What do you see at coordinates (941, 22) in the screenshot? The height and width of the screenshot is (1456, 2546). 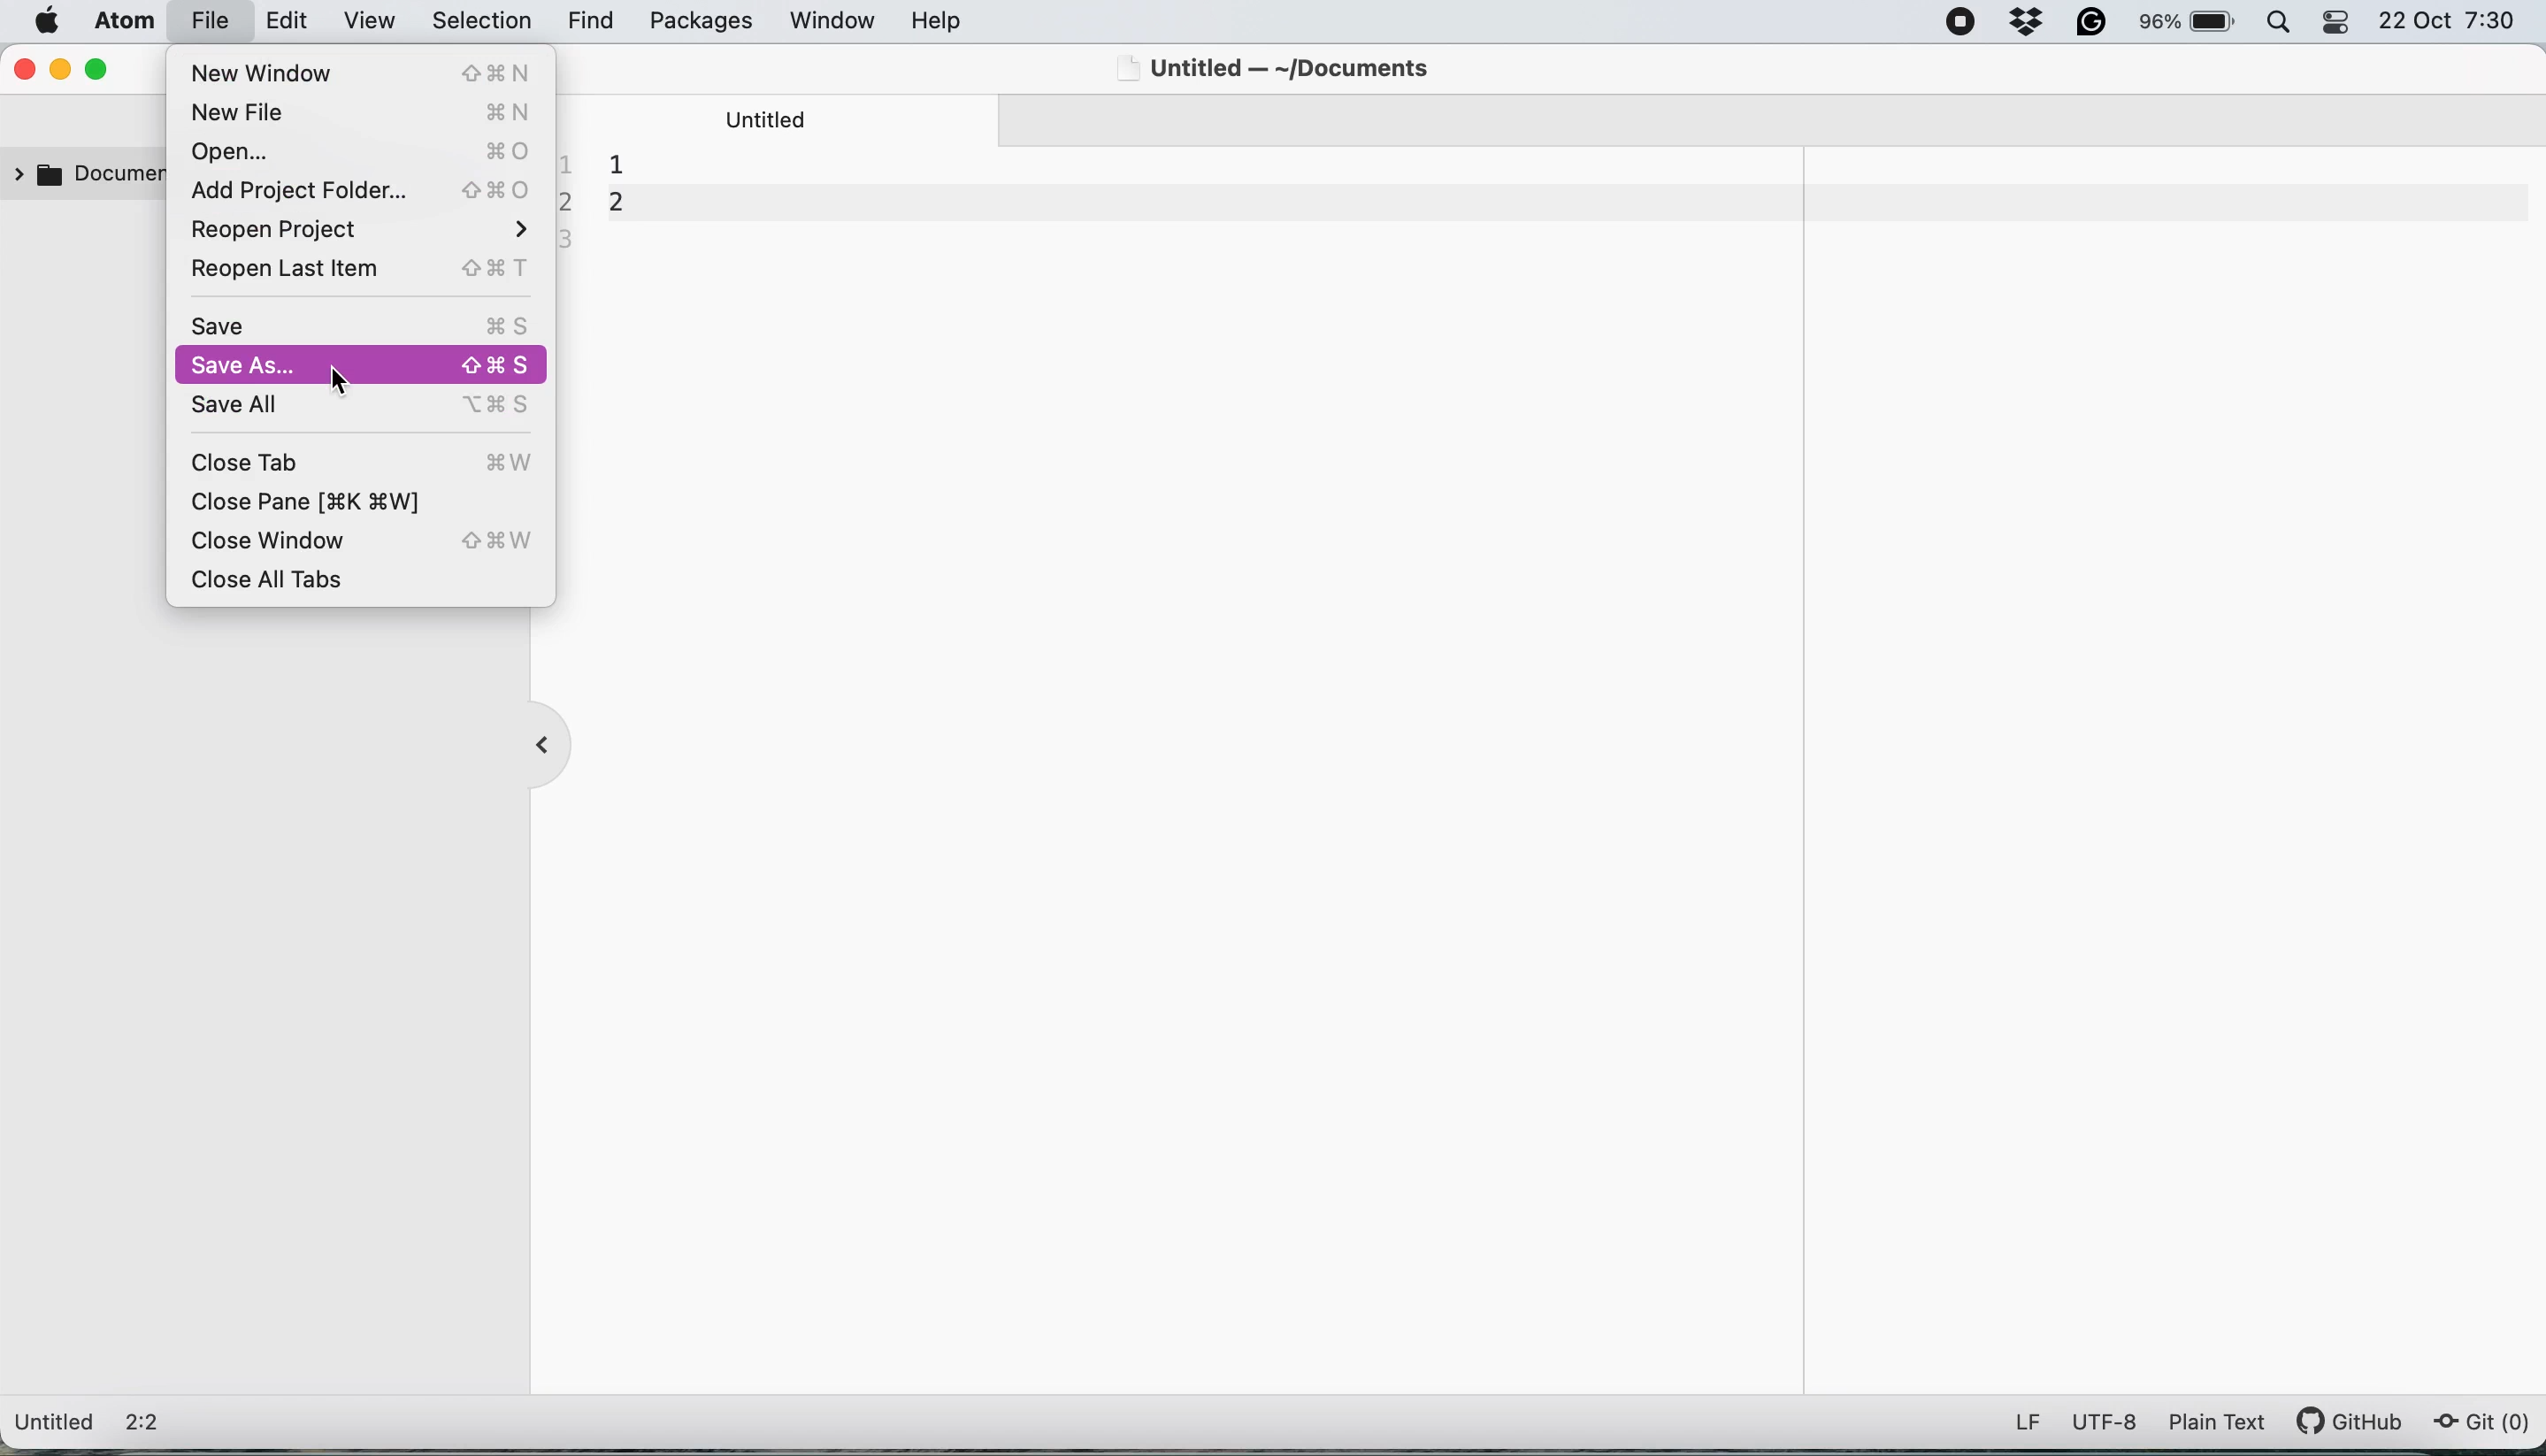 I see `help` at bounding box center [941, 22].